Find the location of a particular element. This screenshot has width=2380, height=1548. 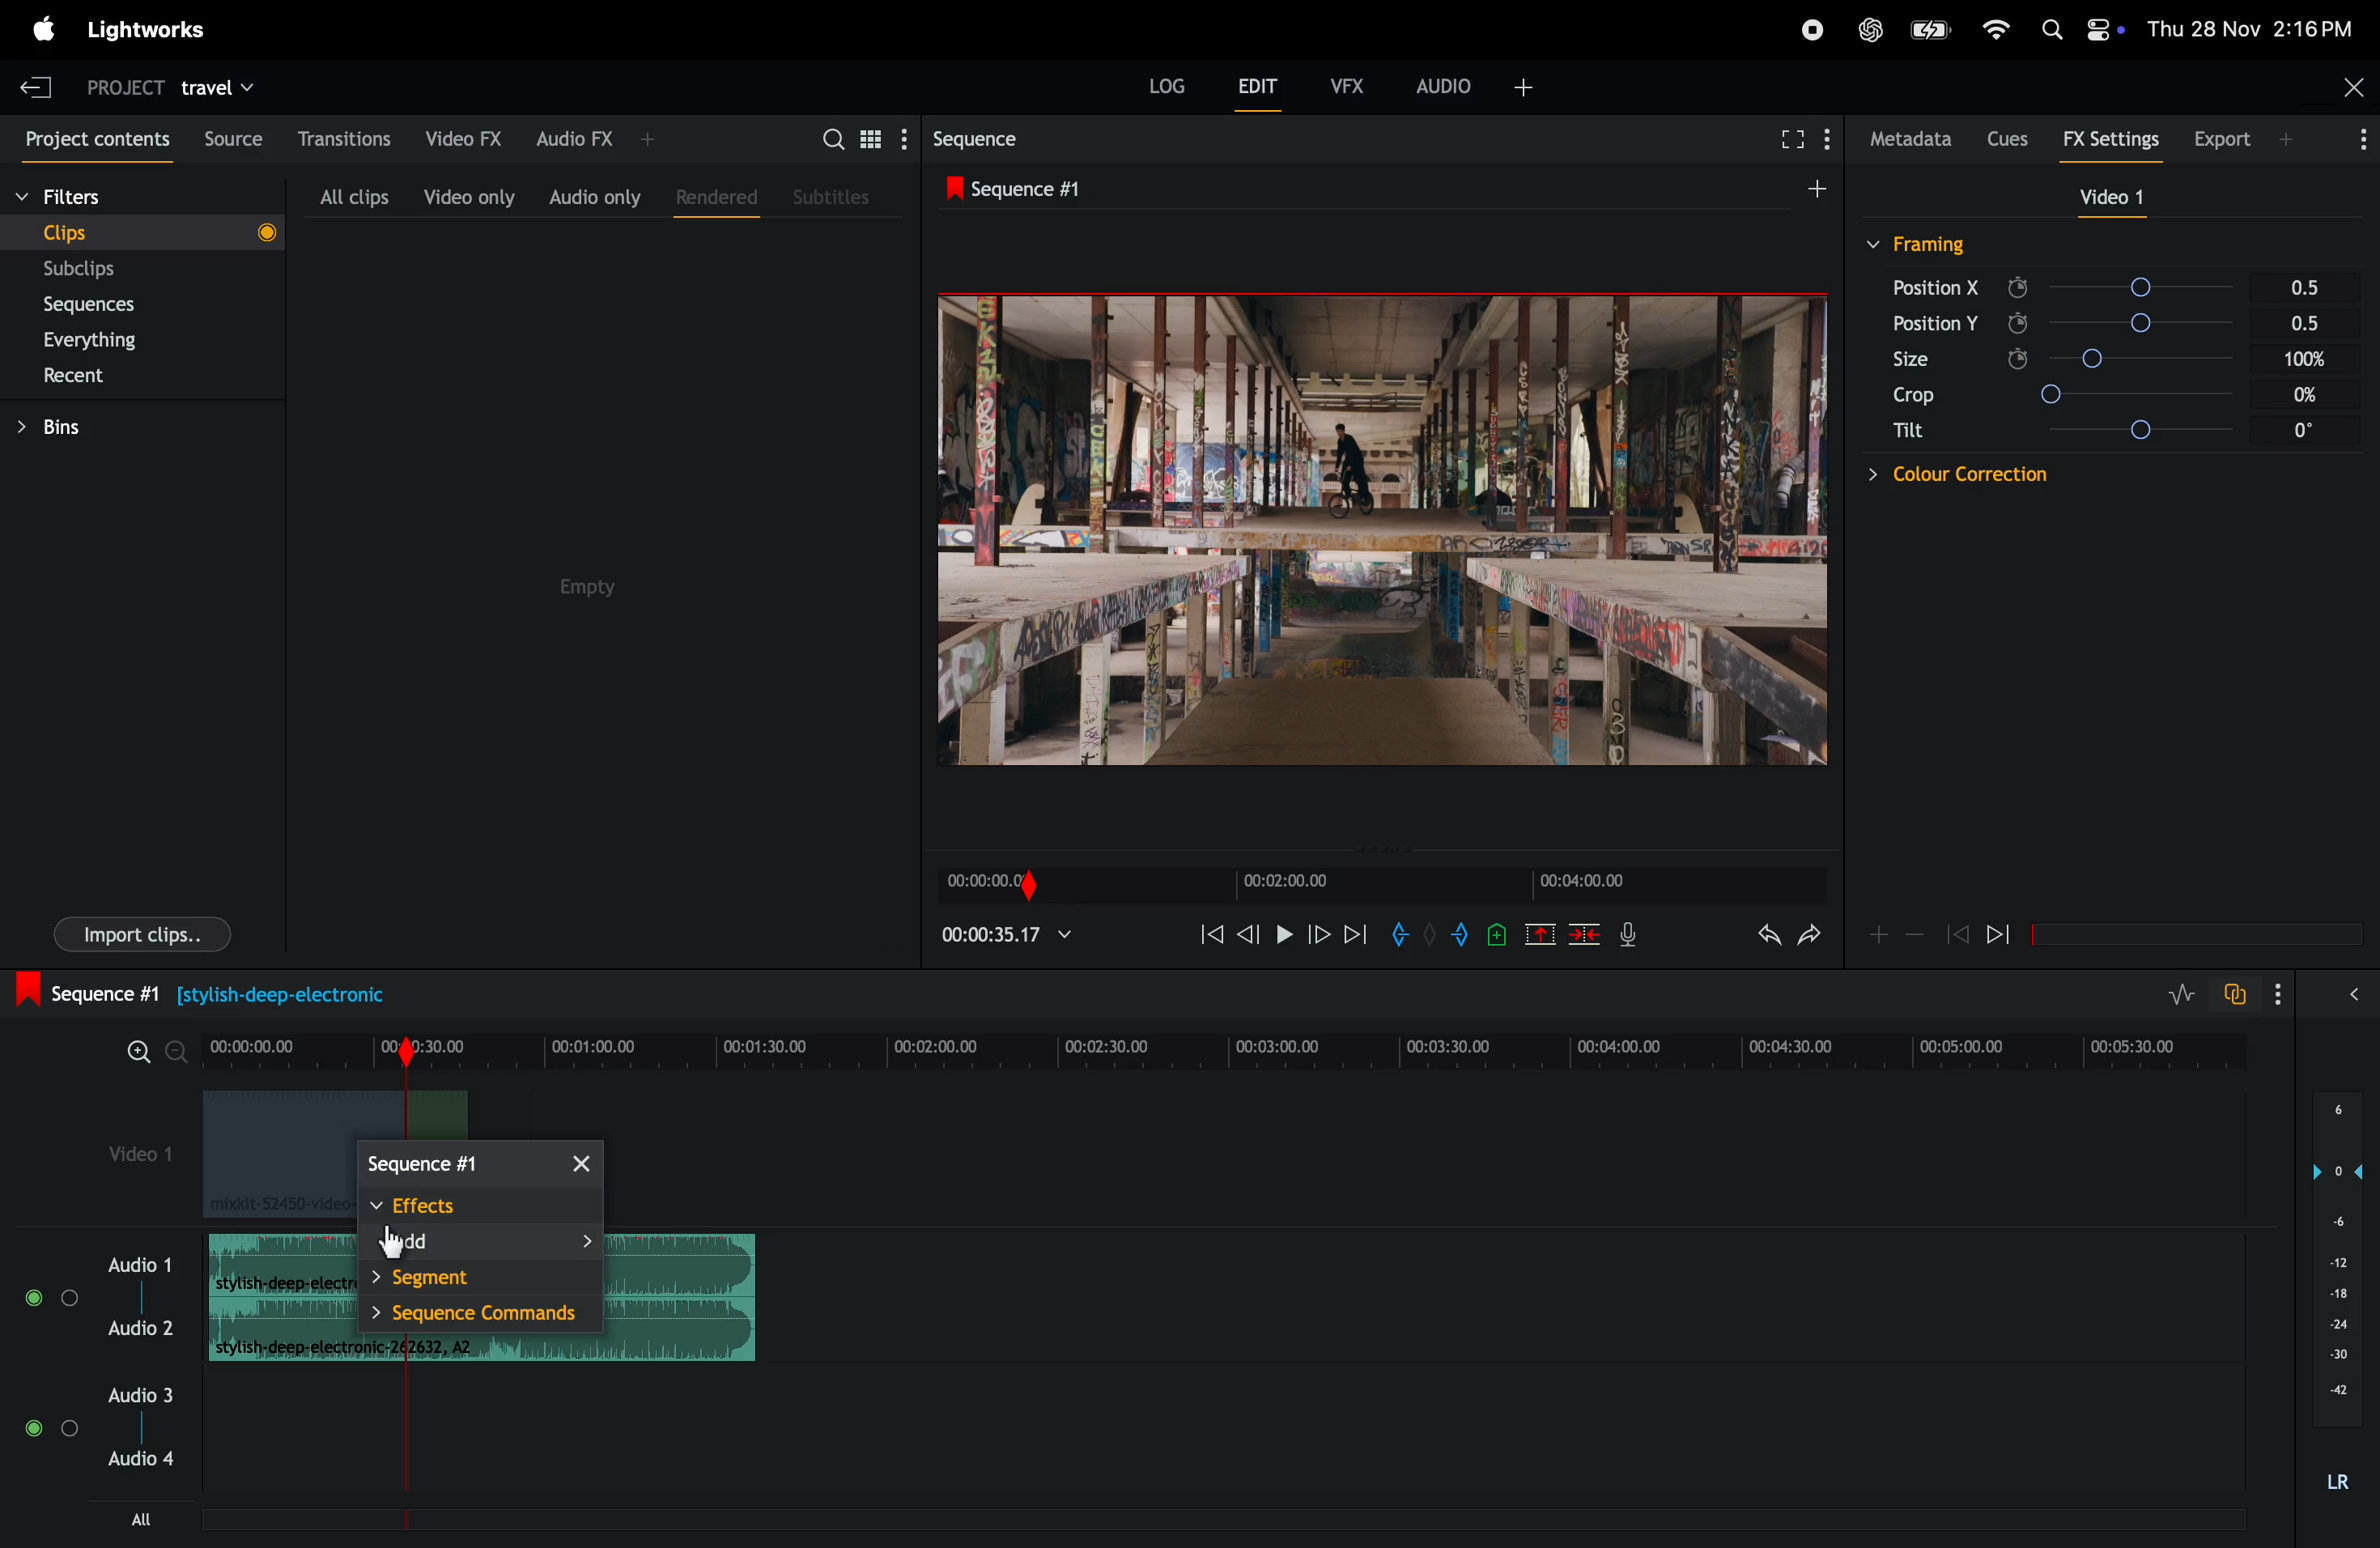

clips is located at coordinates (142, 231).